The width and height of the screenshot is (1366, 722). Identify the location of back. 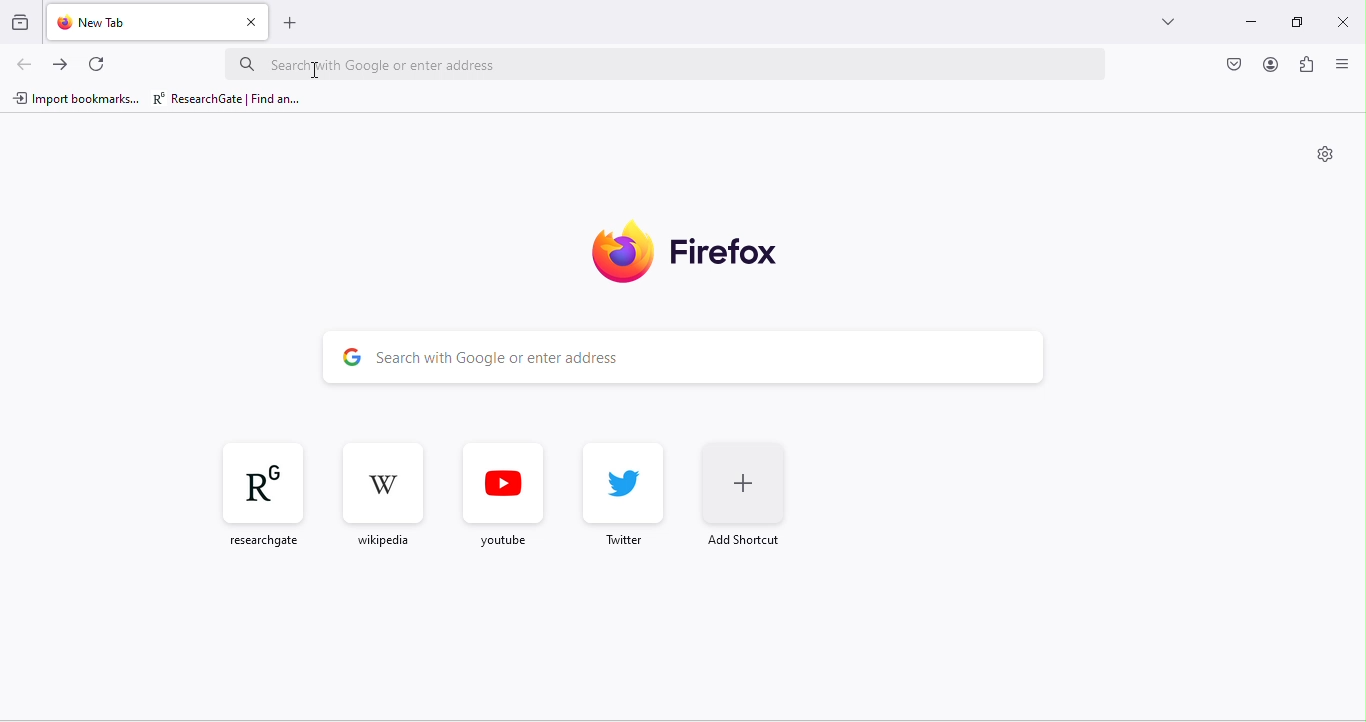
(22, 65).